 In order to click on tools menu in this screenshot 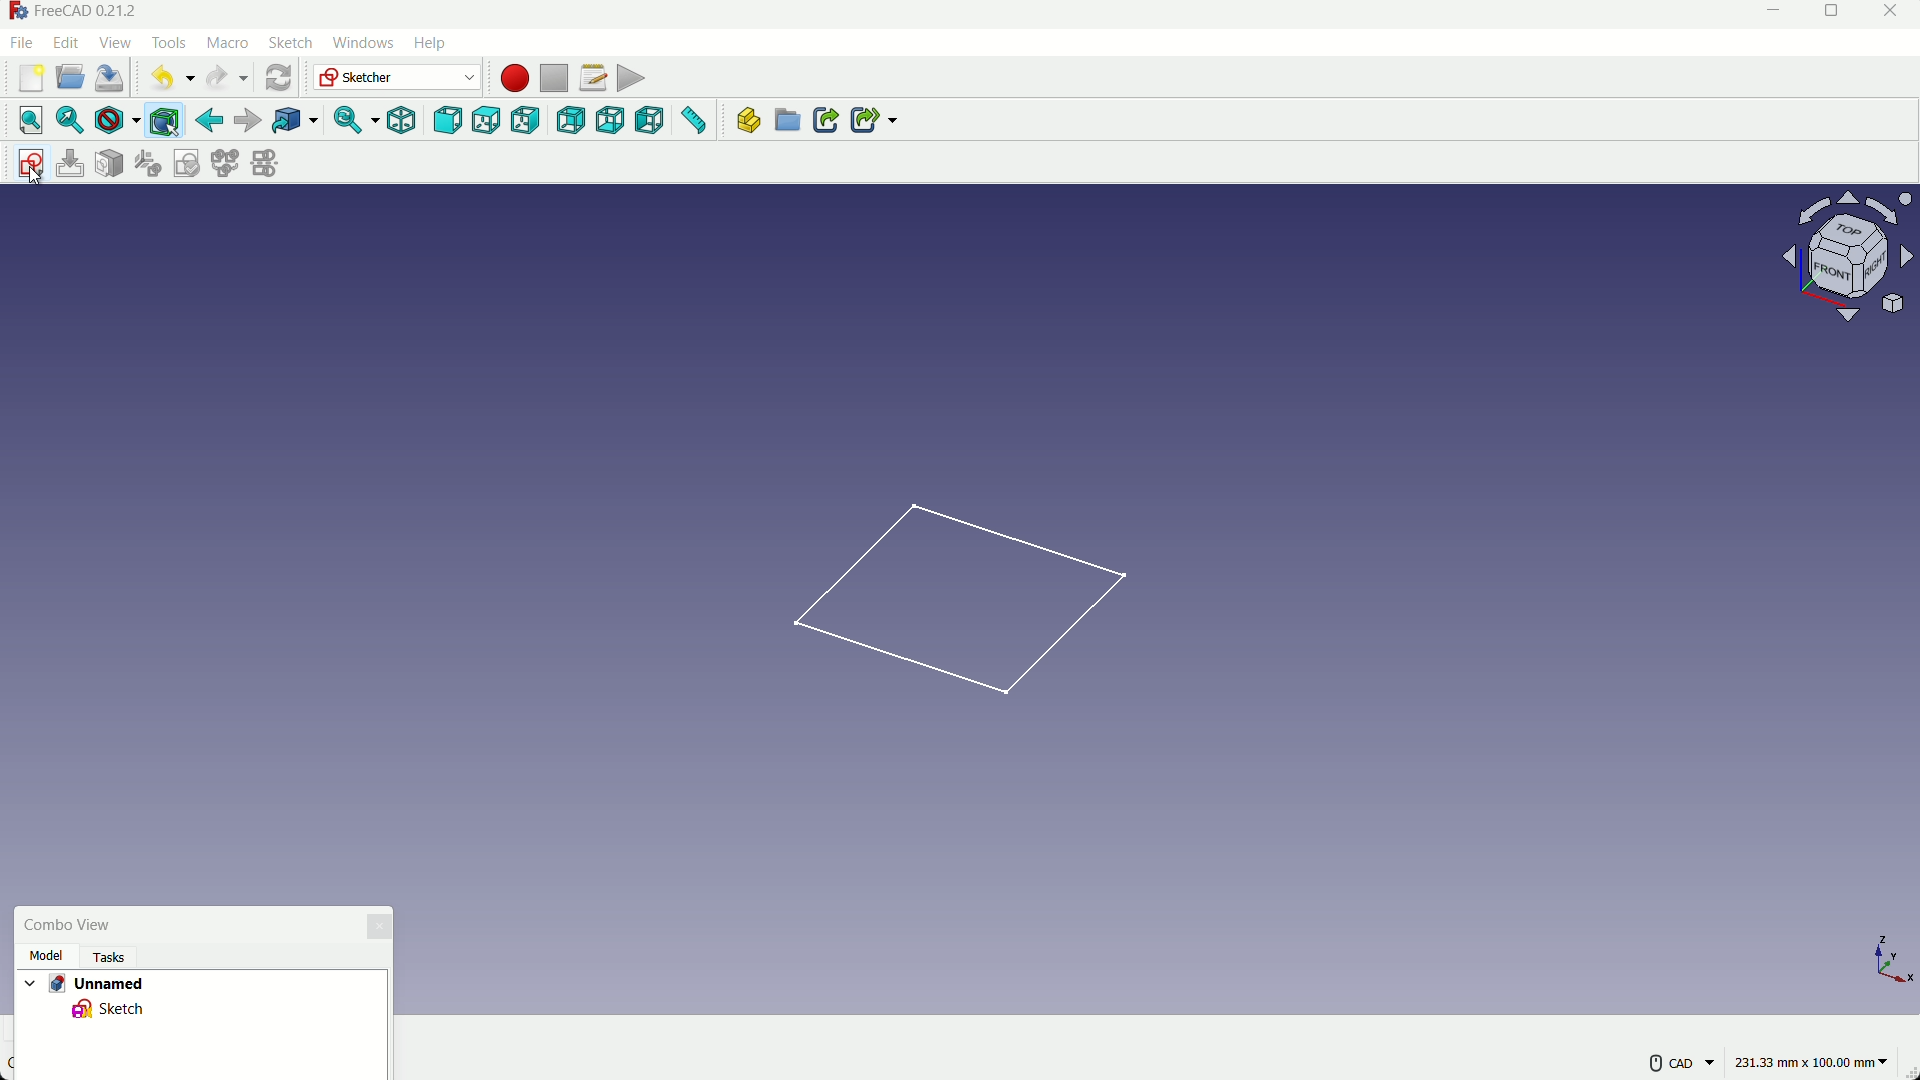, I will do `click(170, 43)`.